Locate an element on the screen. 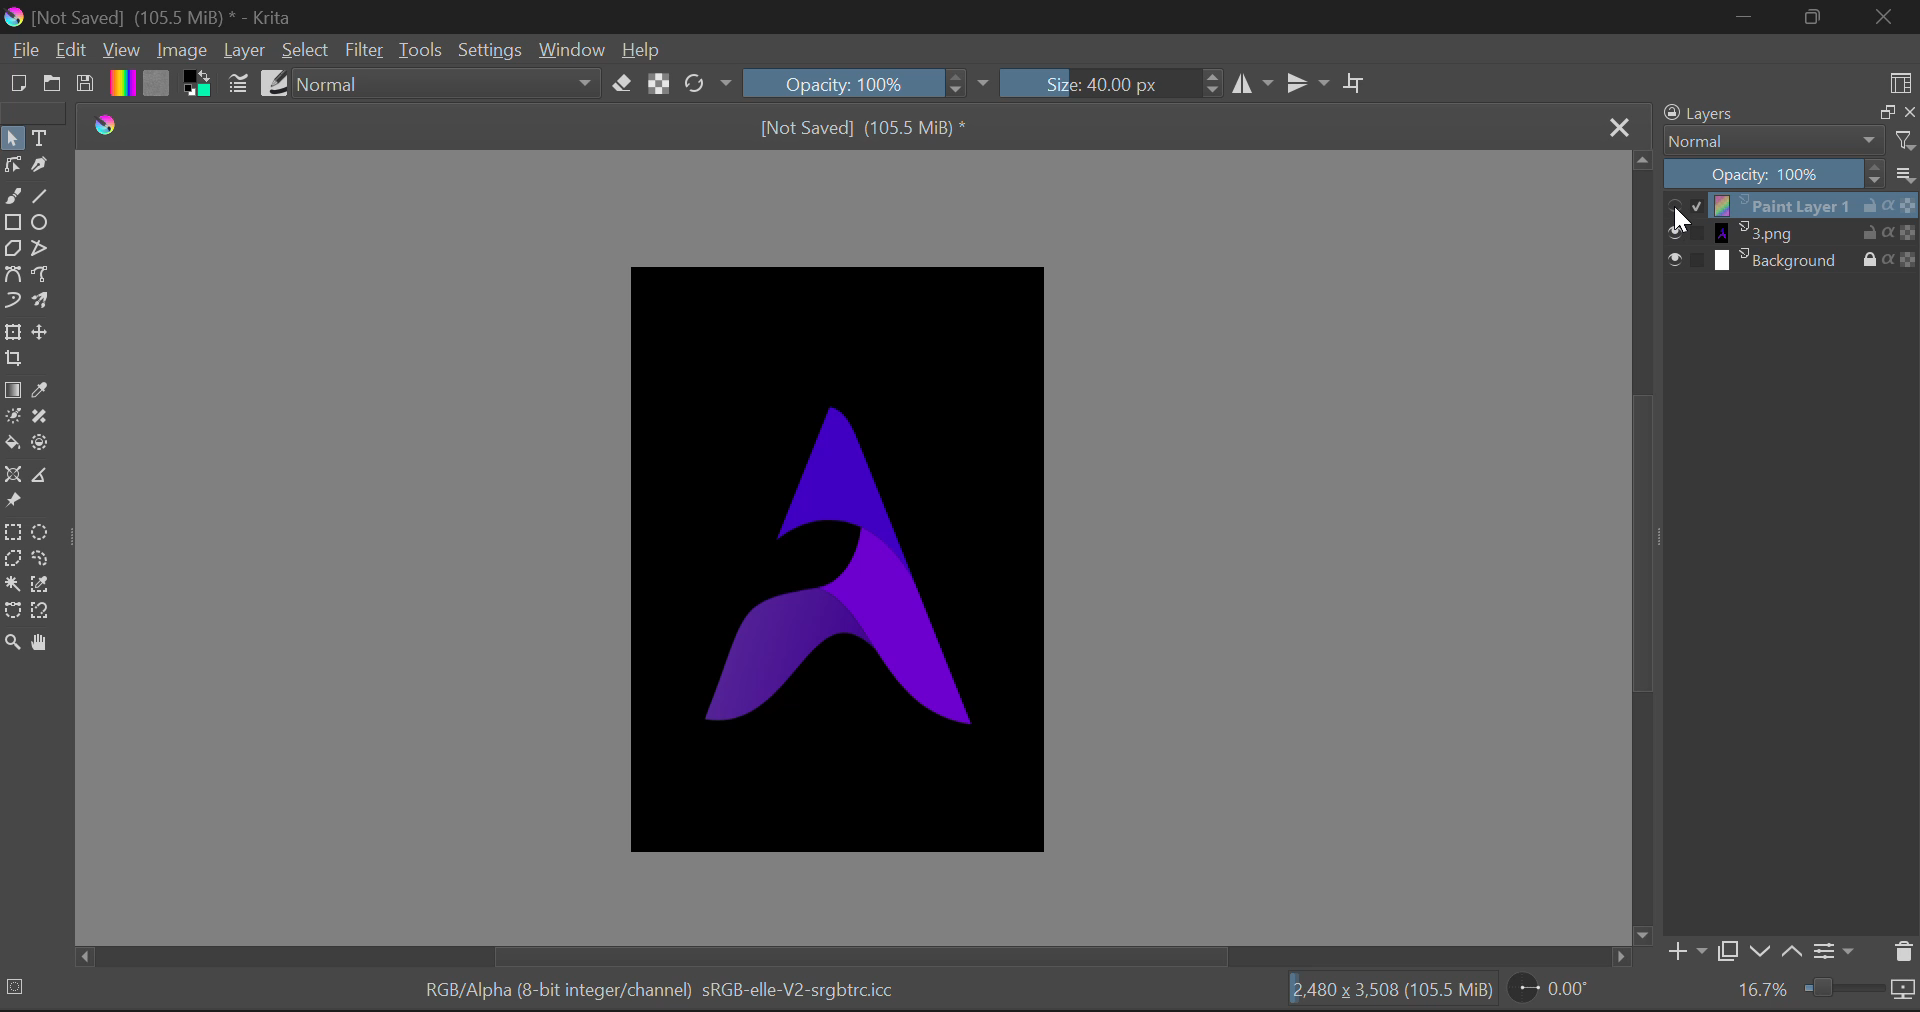  Fill is located at coordinates (13, 444).